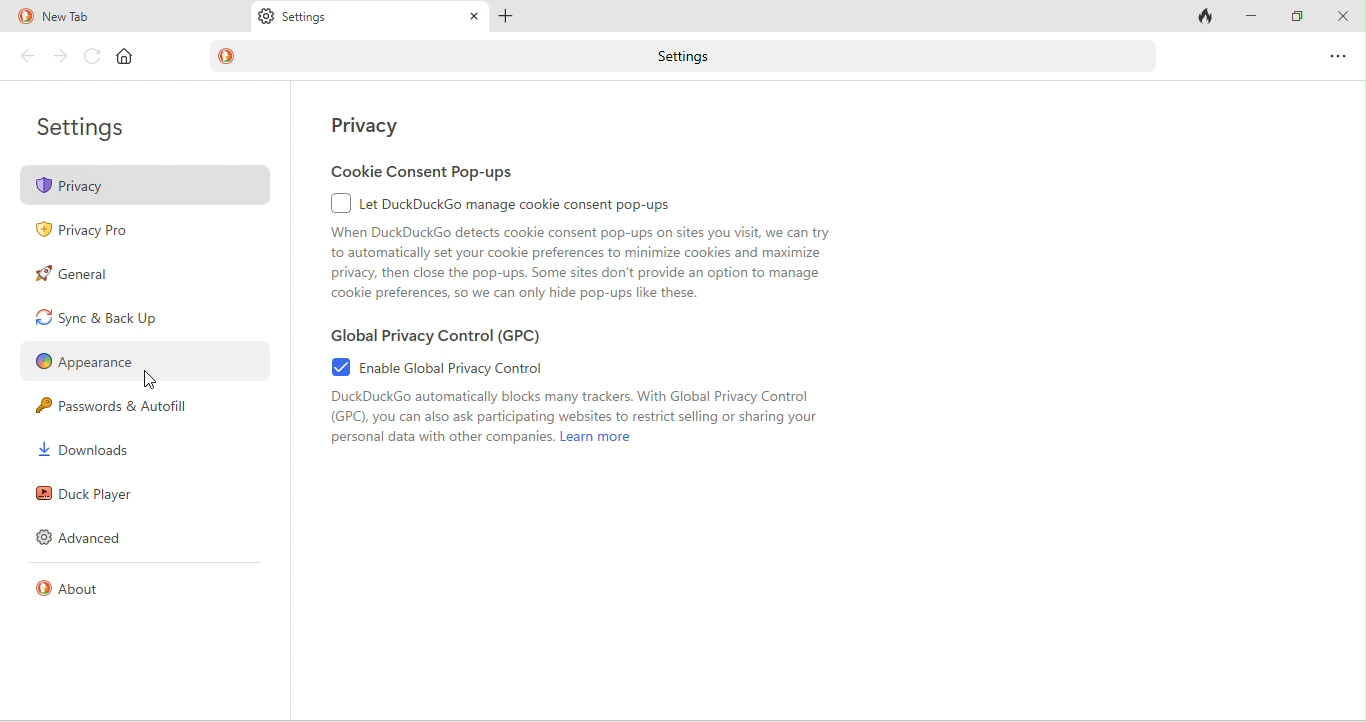  Describe the element at coordinates (62, 56) in the screenshot. I see `forward` at that location.